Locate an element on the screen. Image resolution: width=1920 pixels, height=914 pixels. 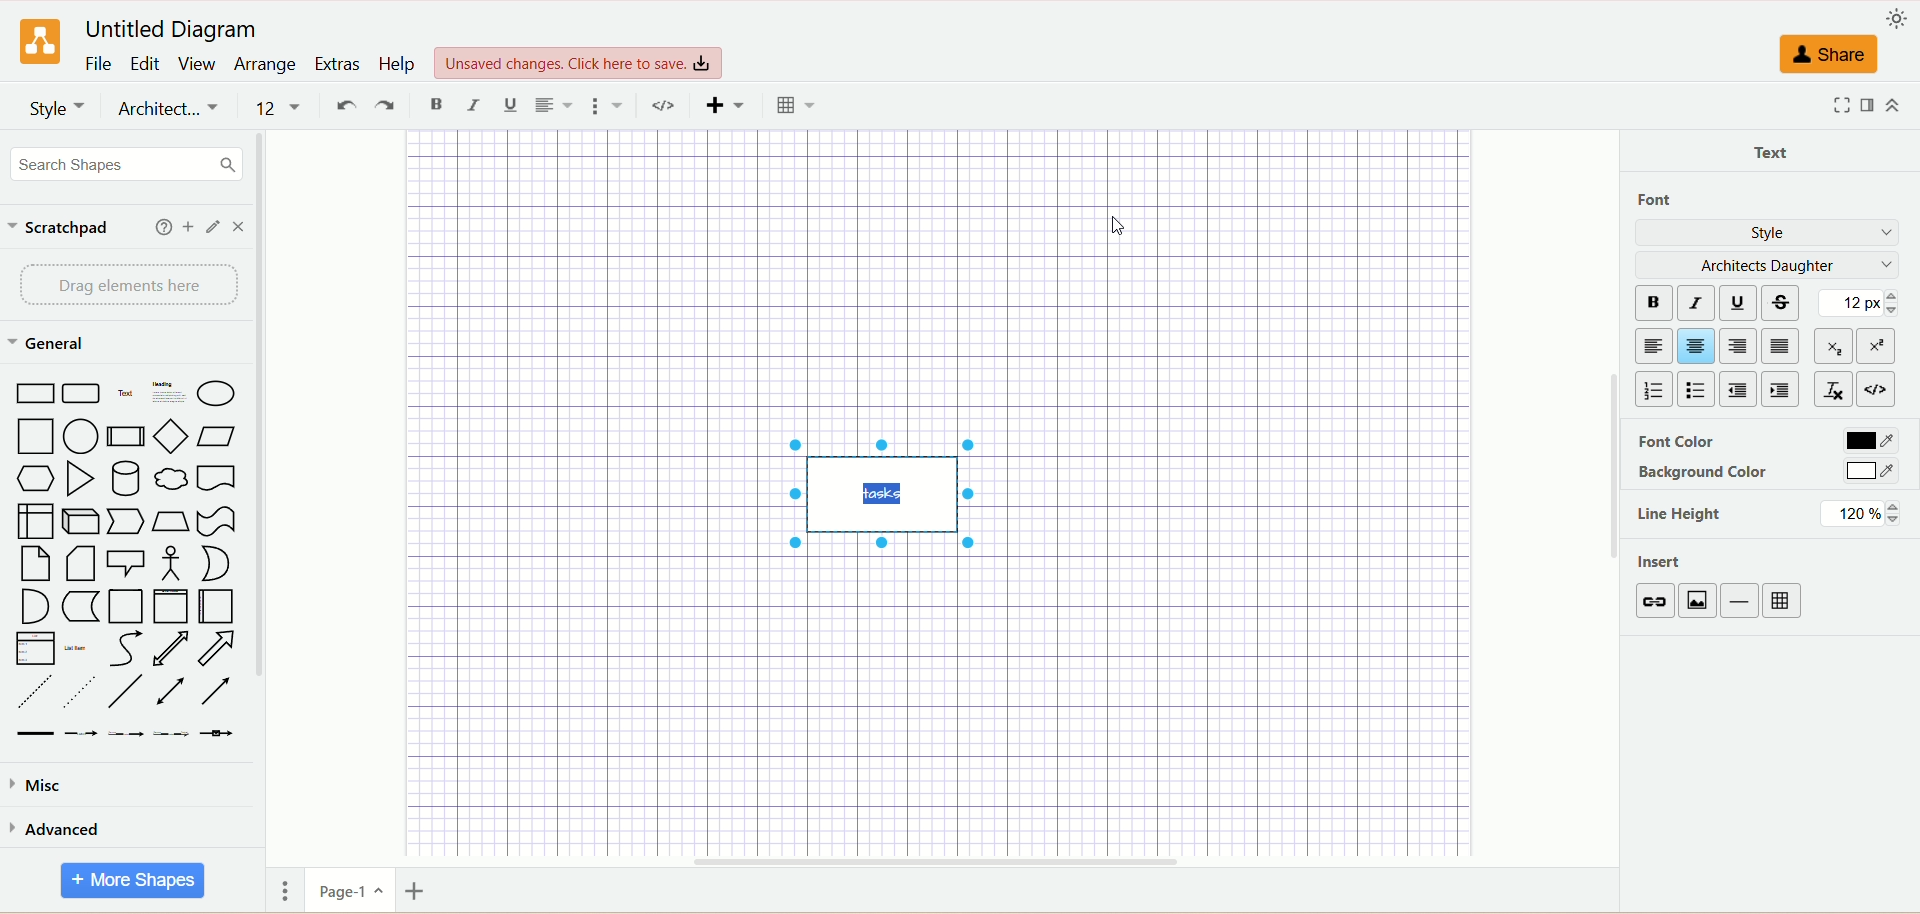
pages is located at coordinates (285, 893).